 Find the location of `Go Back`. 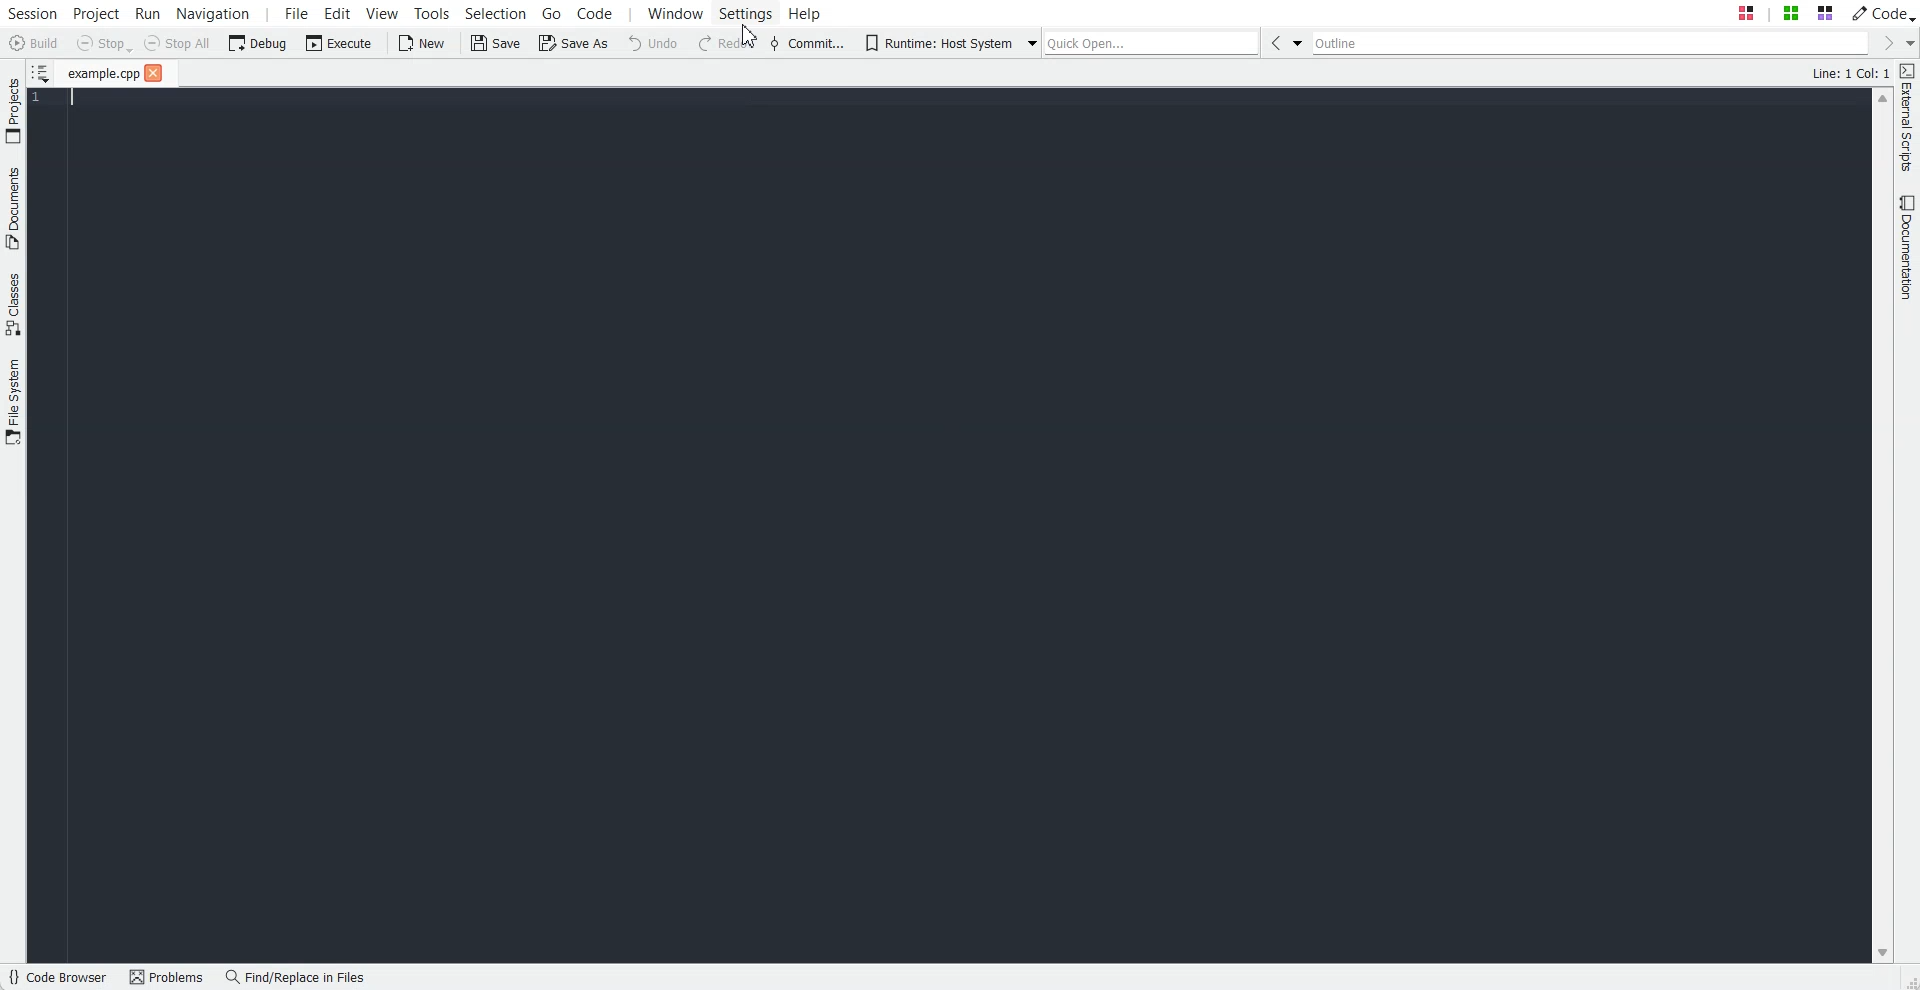

Go Back is located at coordinates (1274, 42).